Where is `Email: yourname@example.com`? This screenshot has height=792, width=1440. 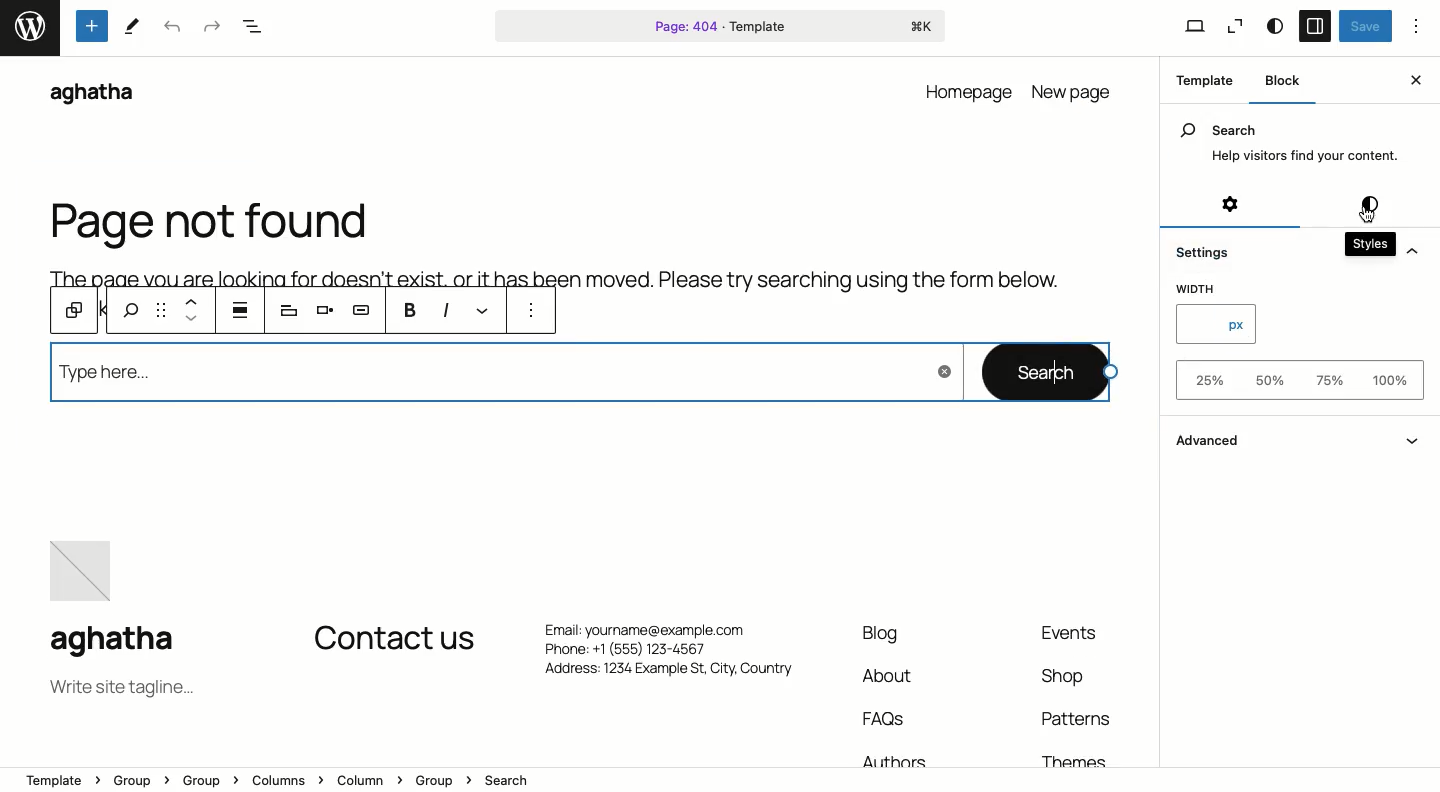
Email: yourname@example.com is located at coordinates (658, 626).